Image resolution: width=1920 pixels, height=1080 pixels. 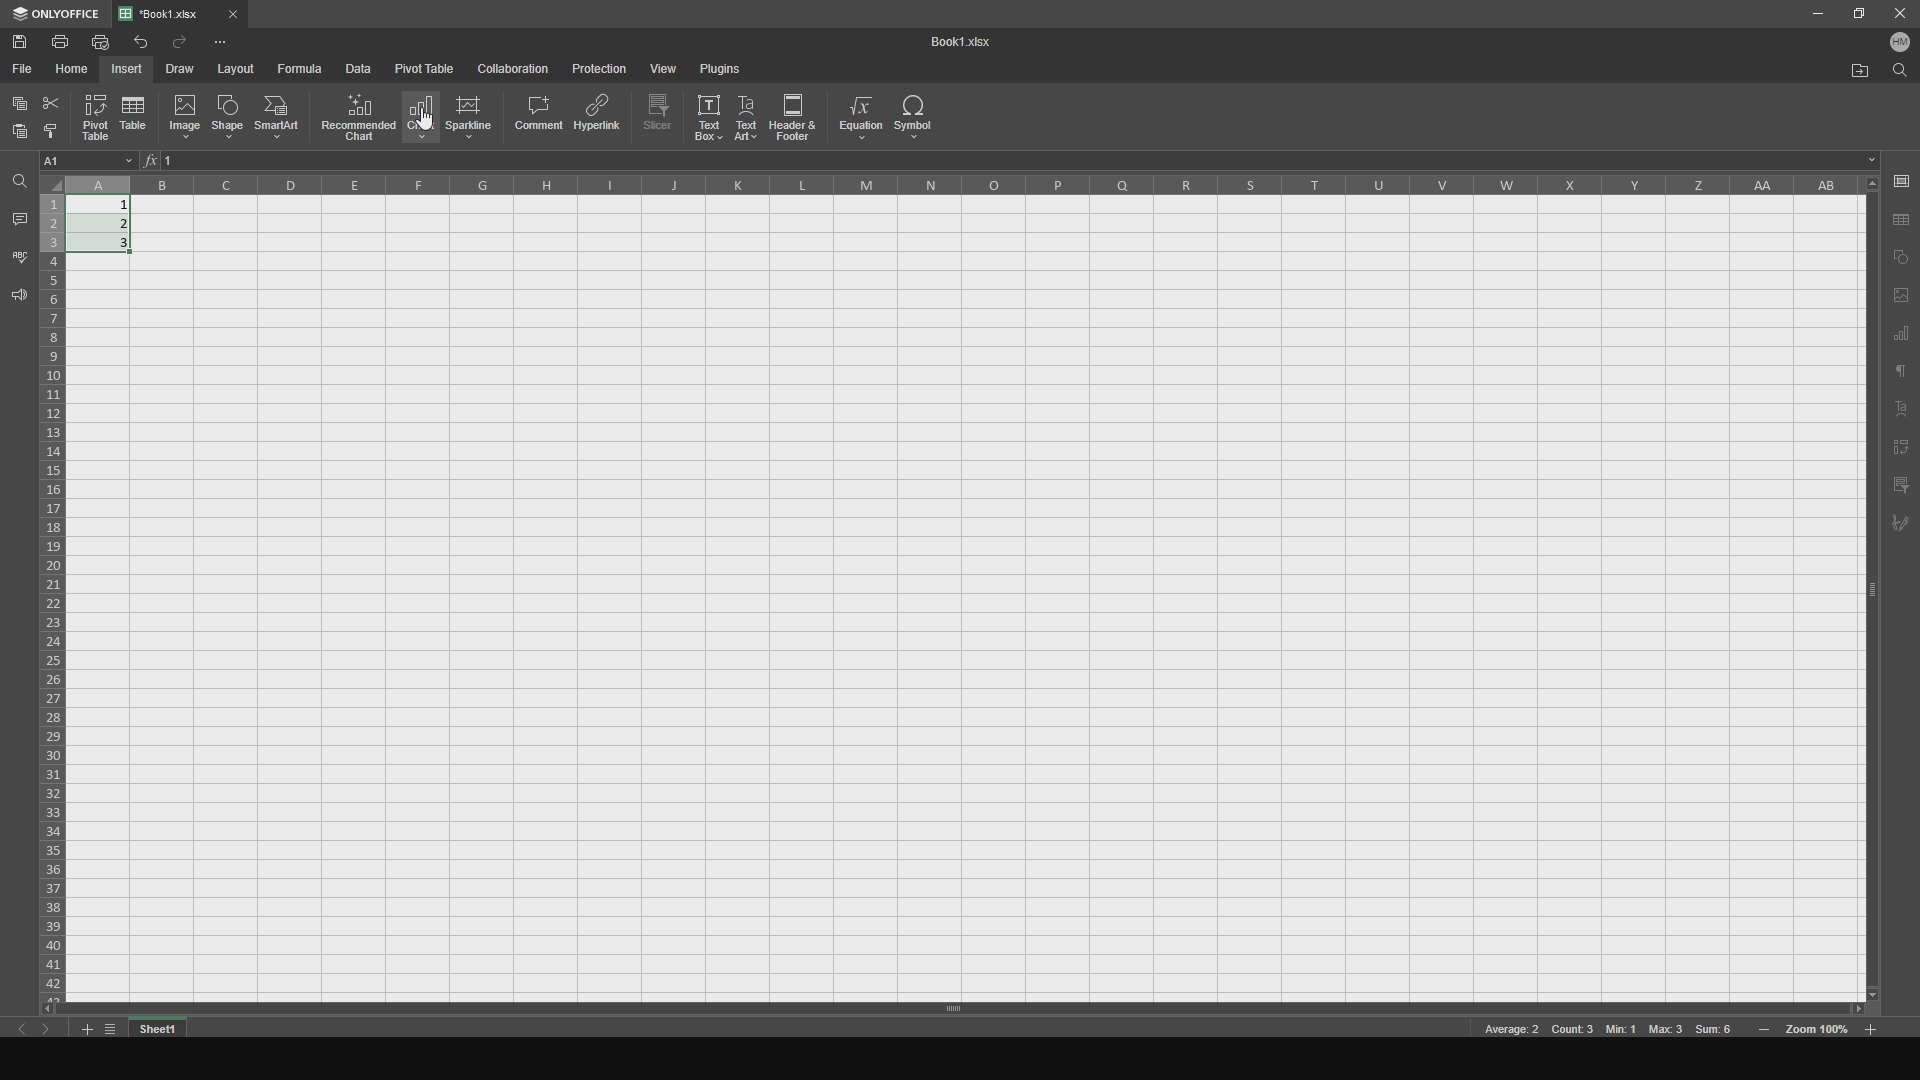 What do you see at coordinates (599, 116) in the screenshot?
I see `hyperlink` at bounding box center [599, 116].